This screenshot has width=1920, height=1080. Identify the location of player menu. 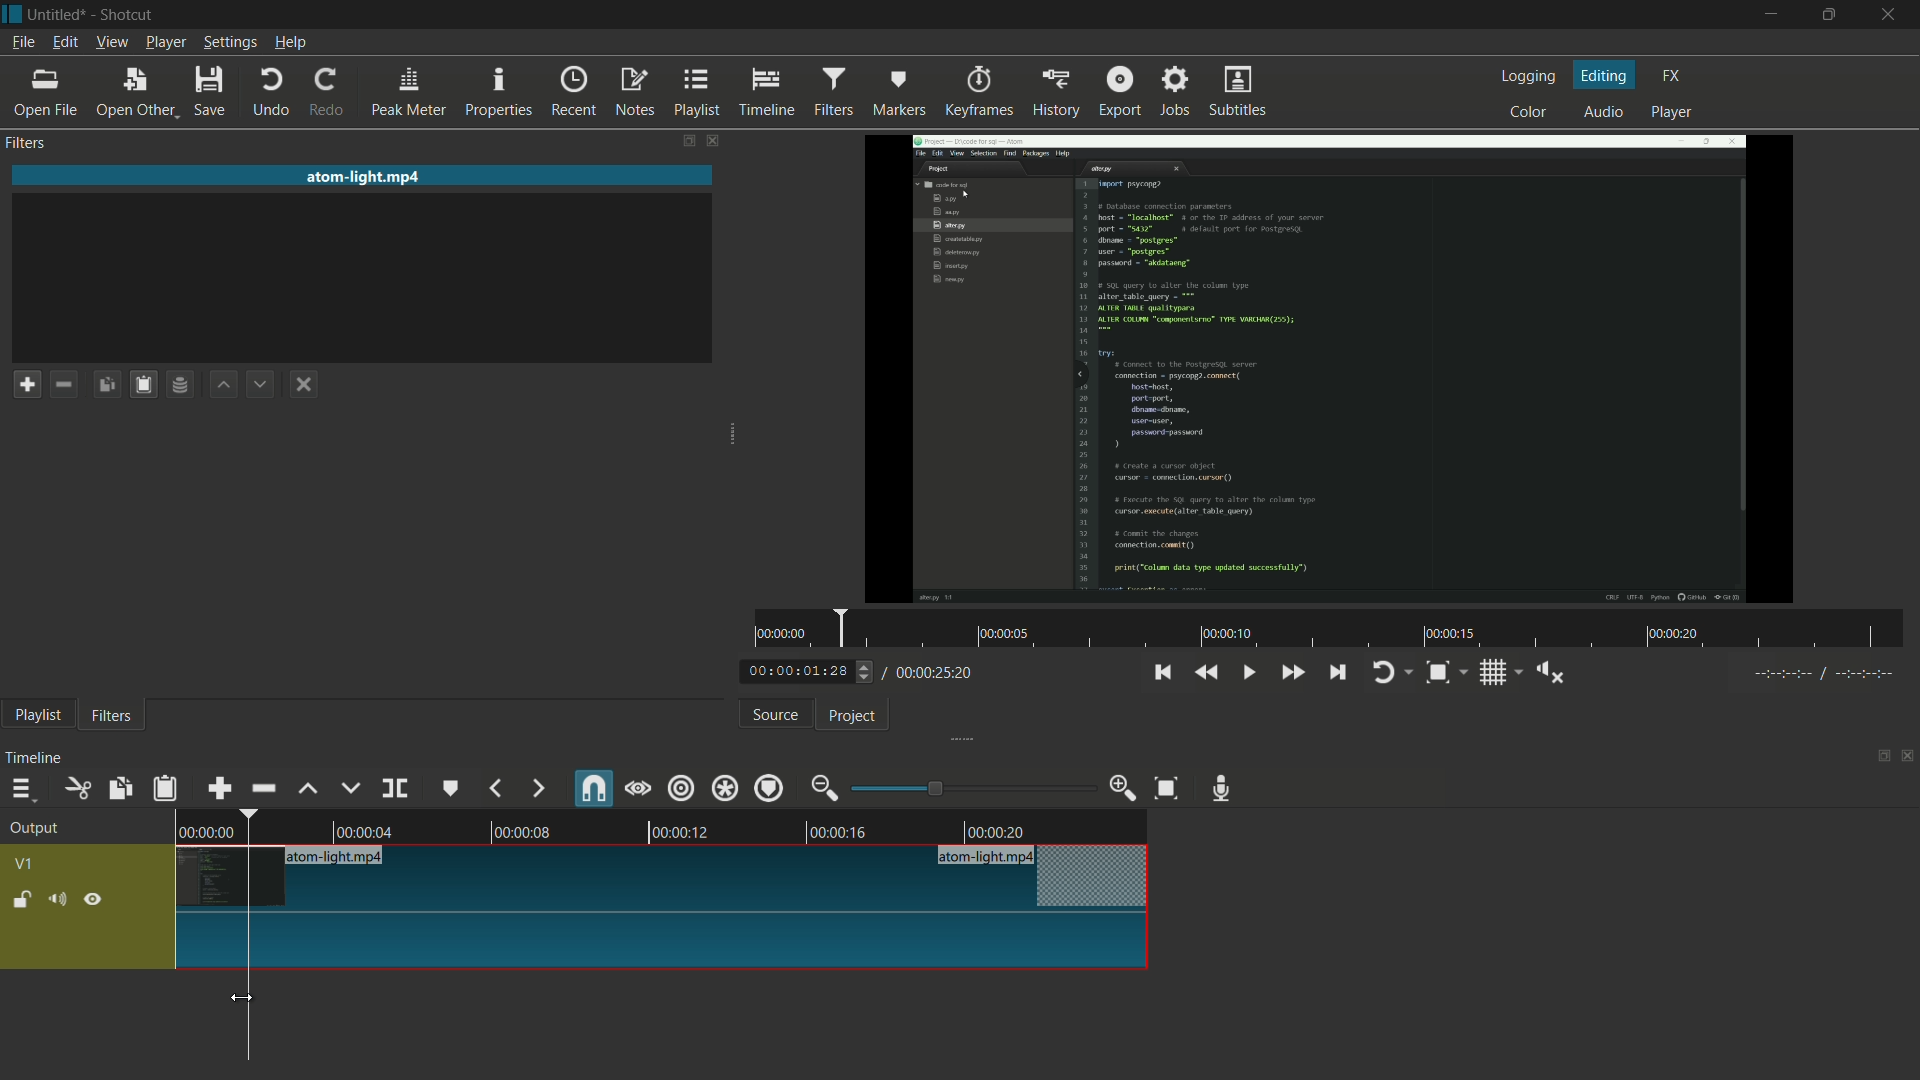
(165, 42).